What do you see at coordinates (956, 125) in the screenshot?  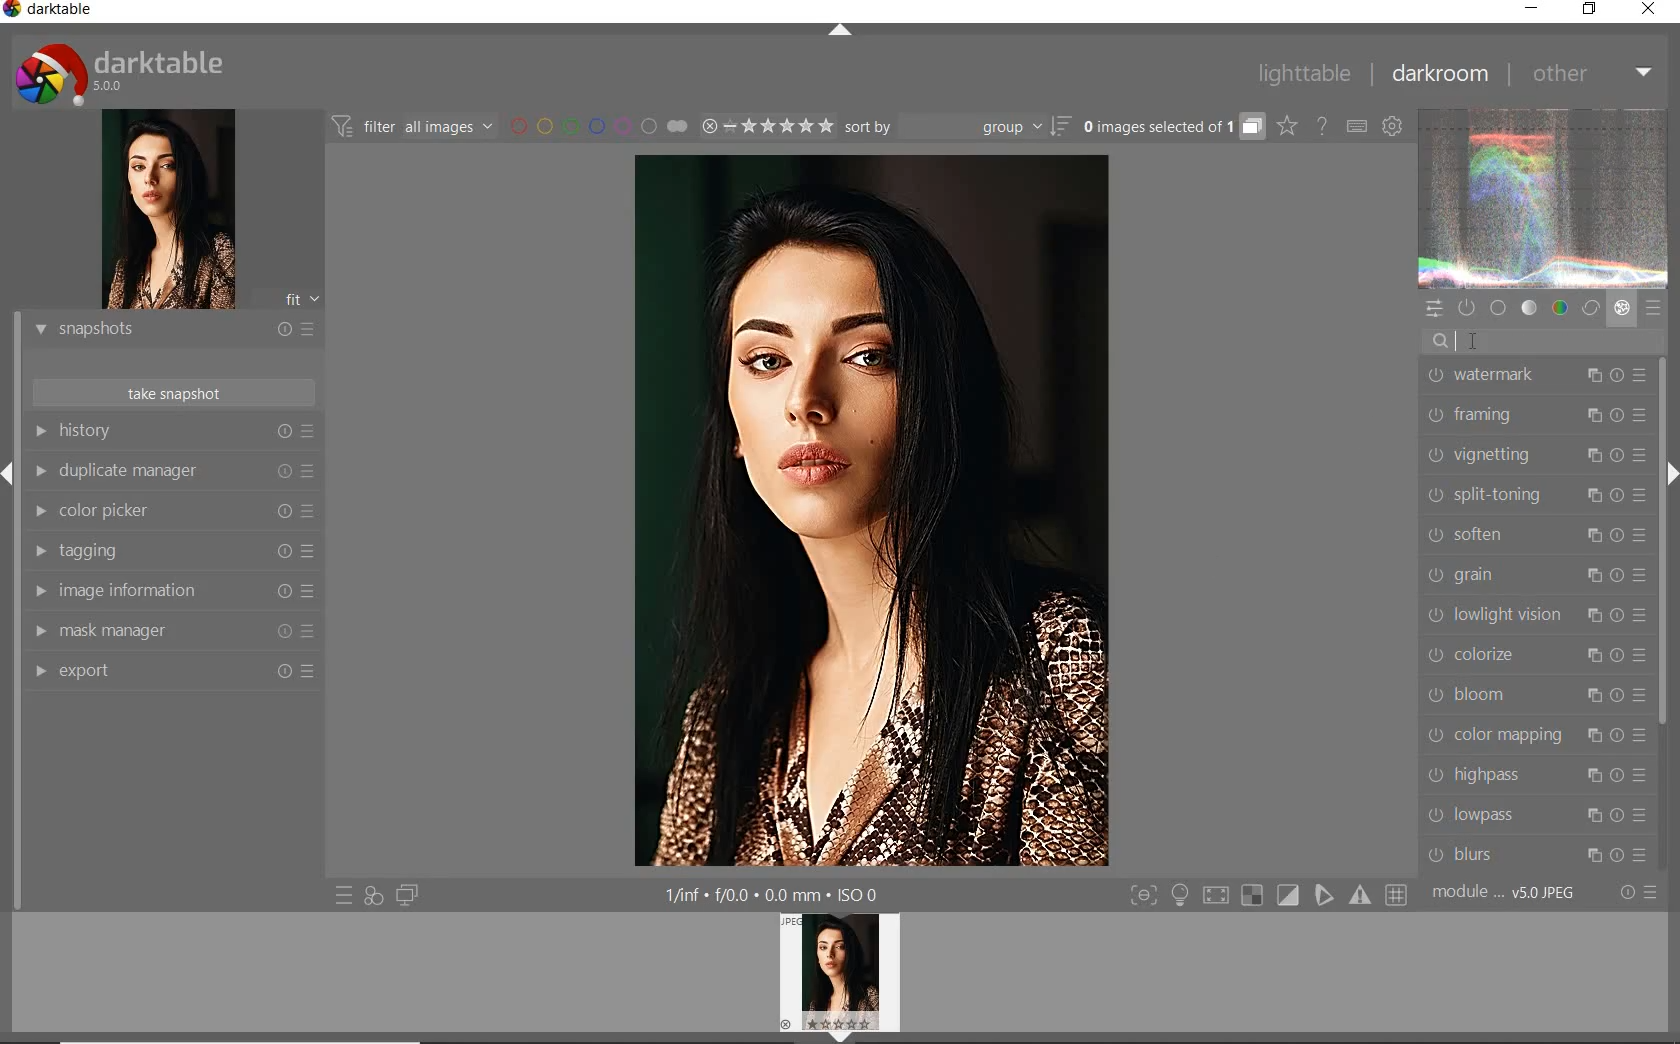 I see `sort` at bounding box center [956, 125].